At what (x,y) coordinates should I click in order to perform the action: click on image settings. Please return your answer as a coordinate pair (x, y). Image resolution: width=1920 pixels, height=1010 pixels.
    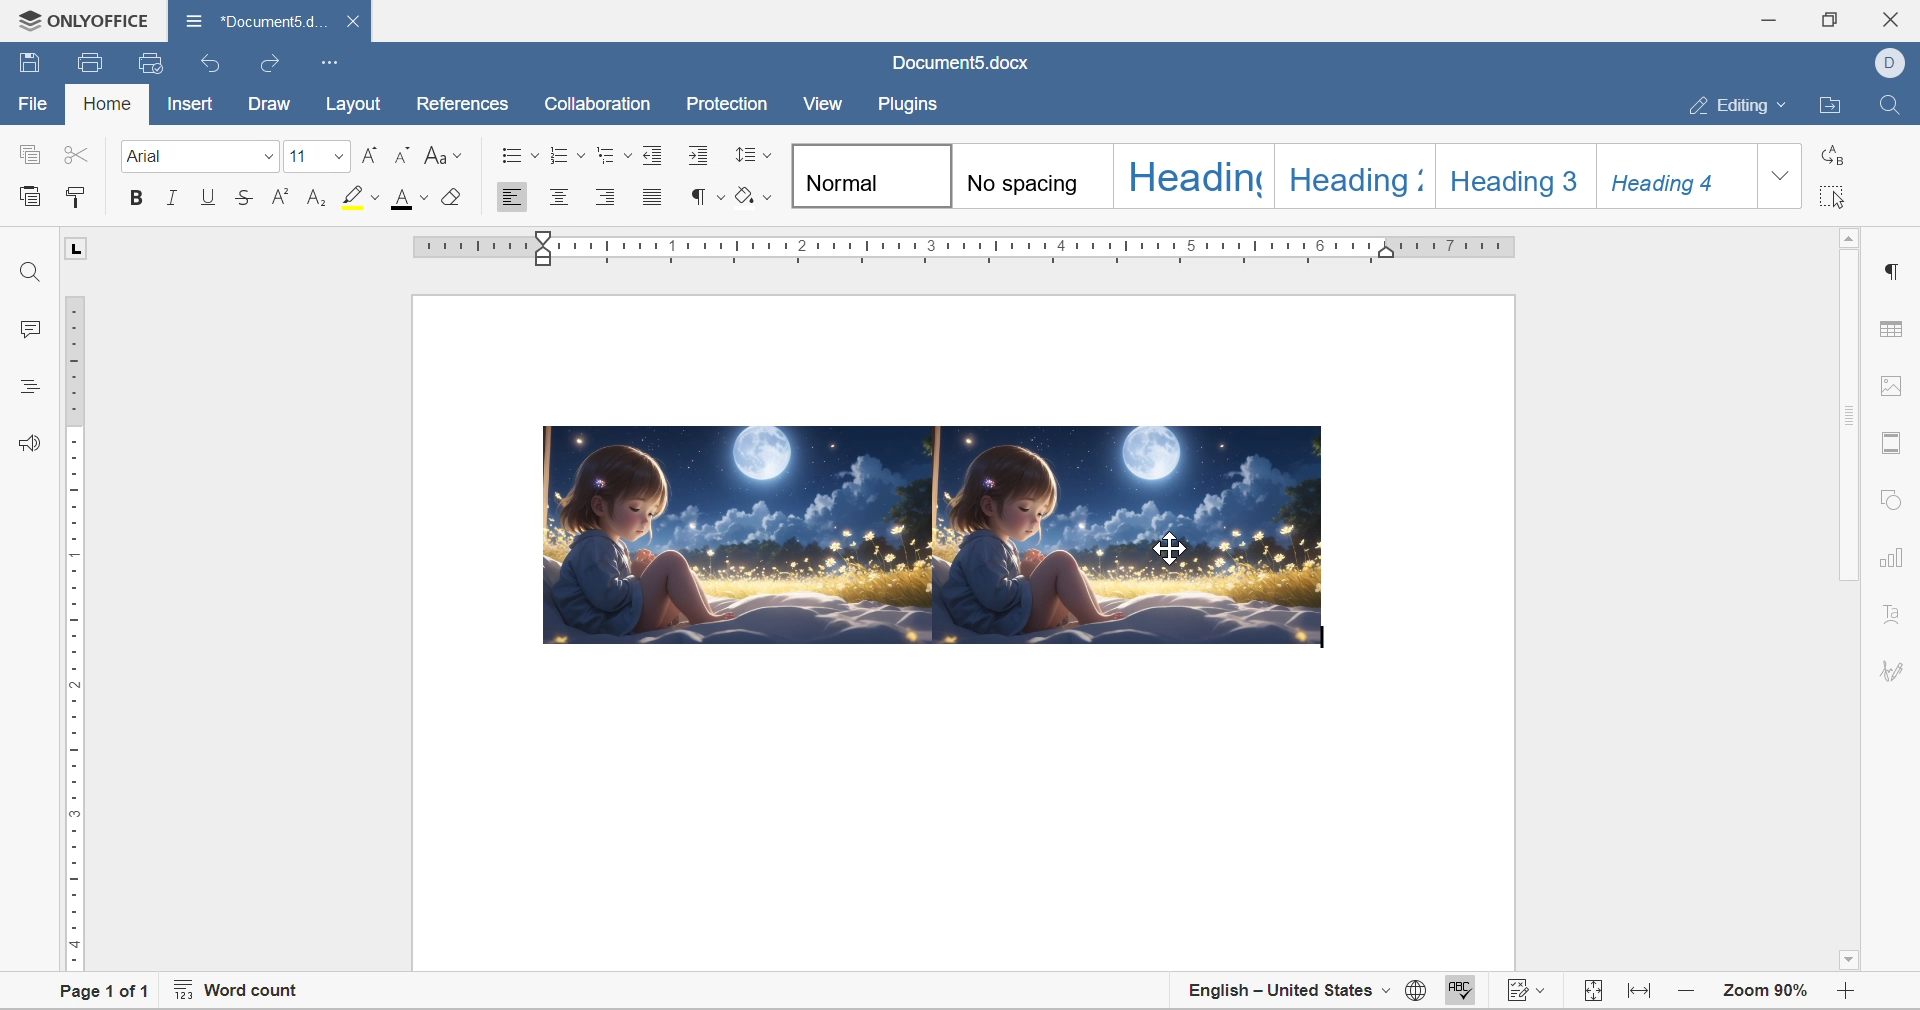
    Looking at the image, I should click on (1894, 386).